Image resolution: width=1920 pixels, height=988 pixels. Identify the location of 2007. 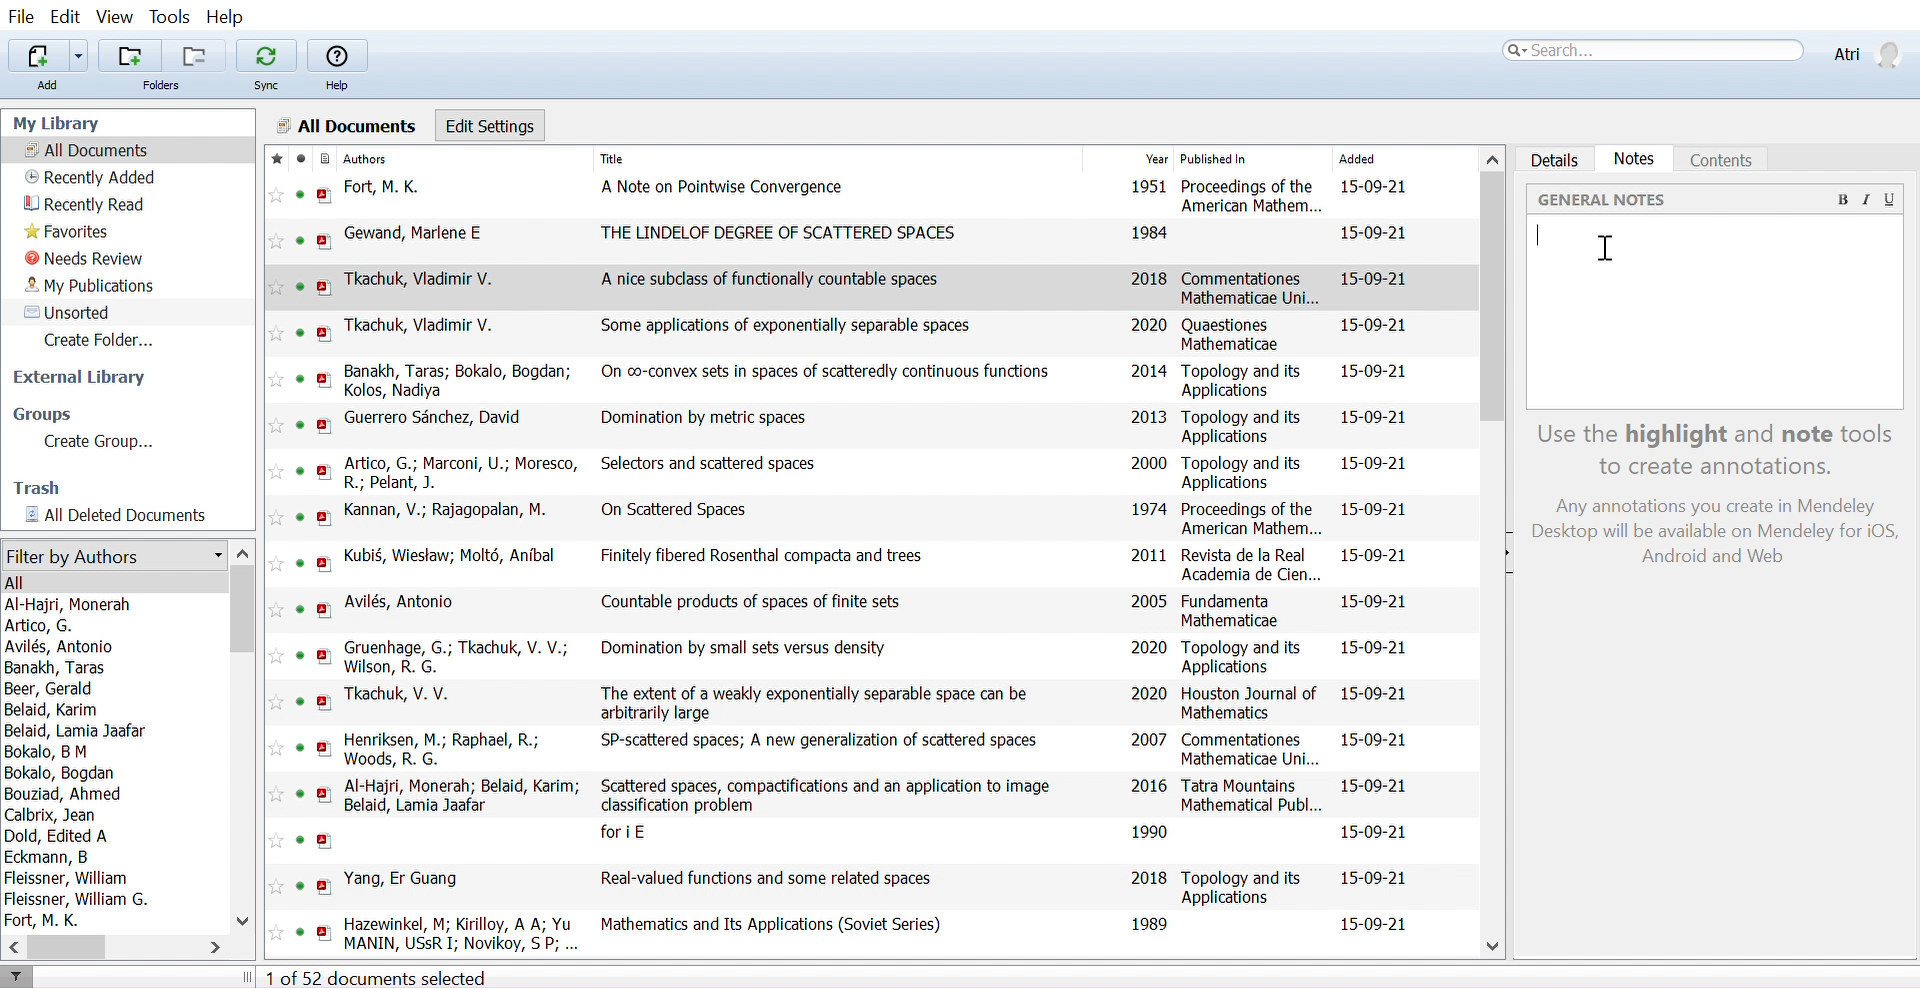
(1148, 738).